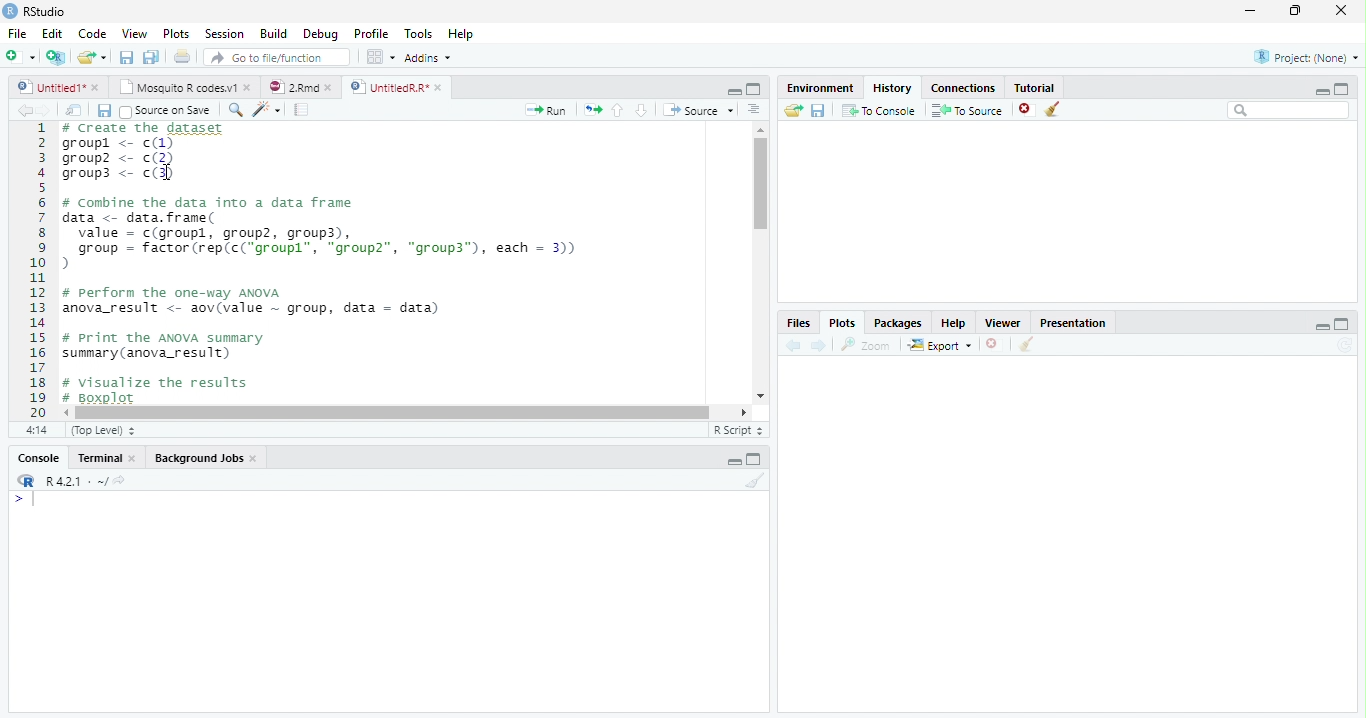 This screenshot has height=718, width=1366. Describe the element at coordinates (754, 90) in the screenshot. I see `Maximize` at that location.